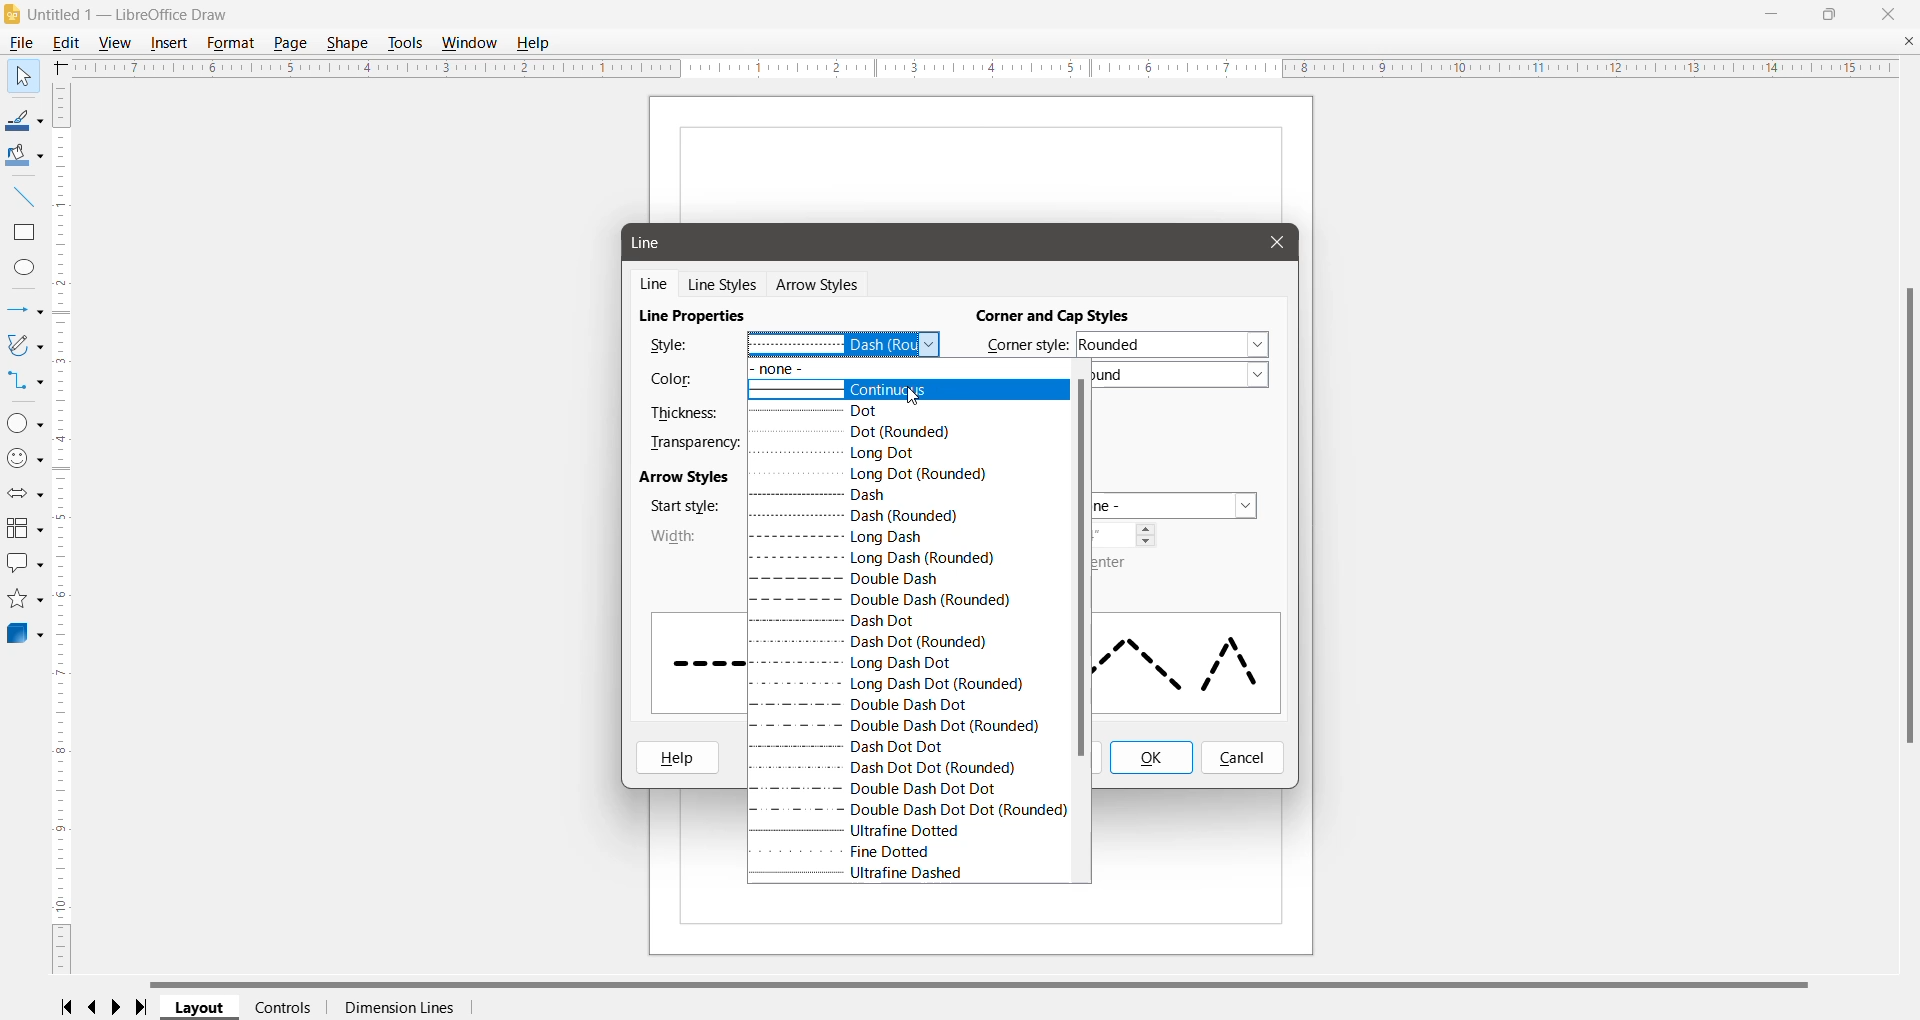 This screenshot has width=1920, height=1020. Describe the element at coordinates (25, 632) in the screenshot. I see `3D Objects` at that location.